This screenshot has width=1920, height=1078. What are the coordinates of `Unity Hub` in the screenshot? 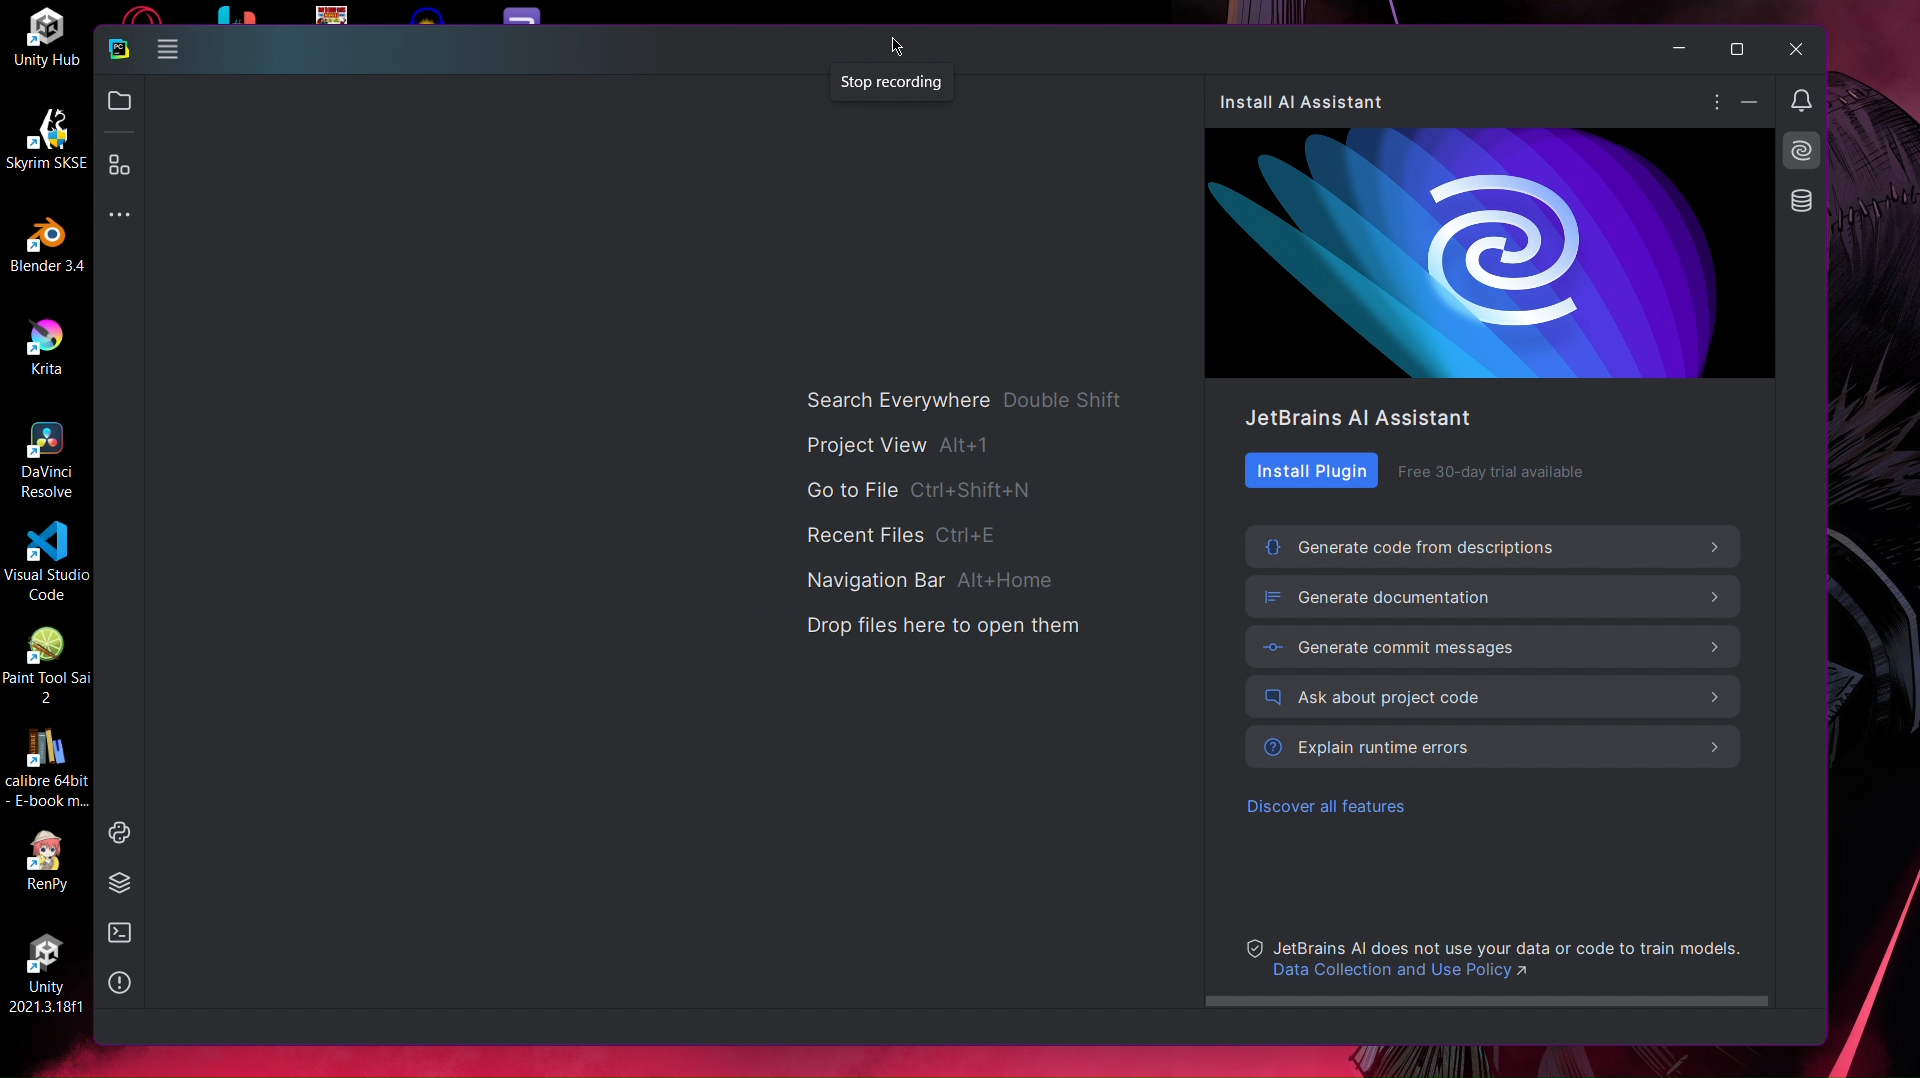 It's located at (47, 38).